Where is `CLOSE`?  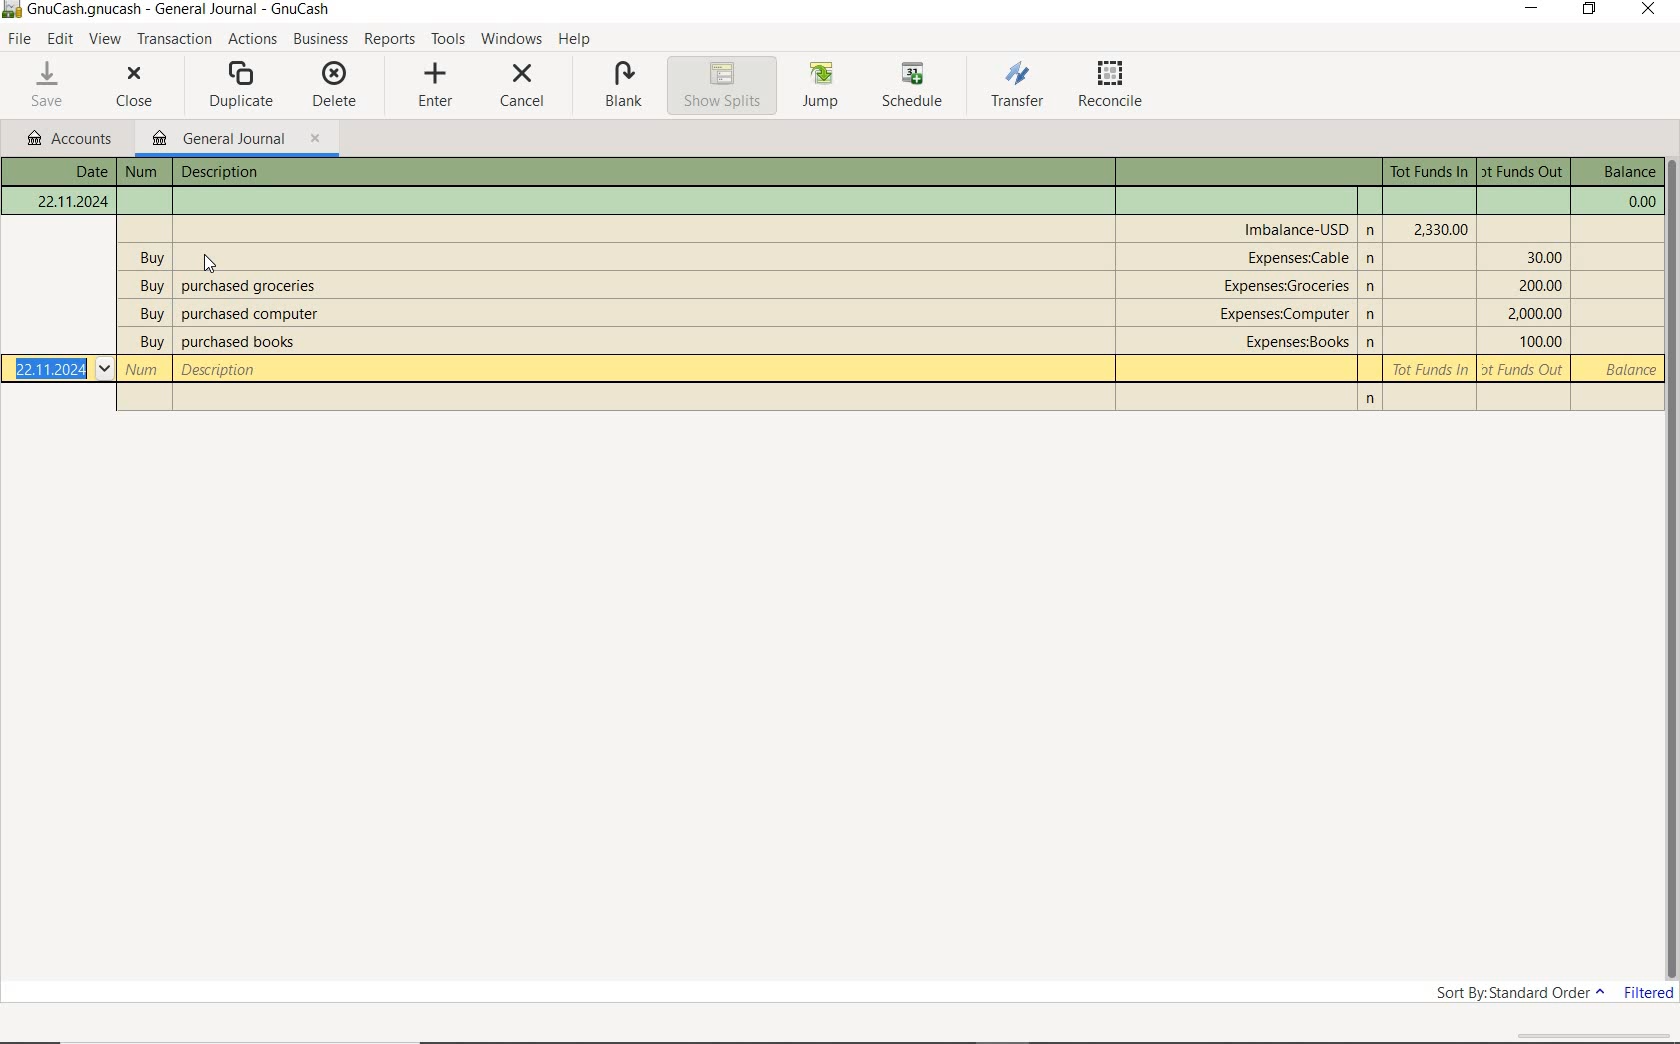 CLOSE is located at coordinates (1649, 9).